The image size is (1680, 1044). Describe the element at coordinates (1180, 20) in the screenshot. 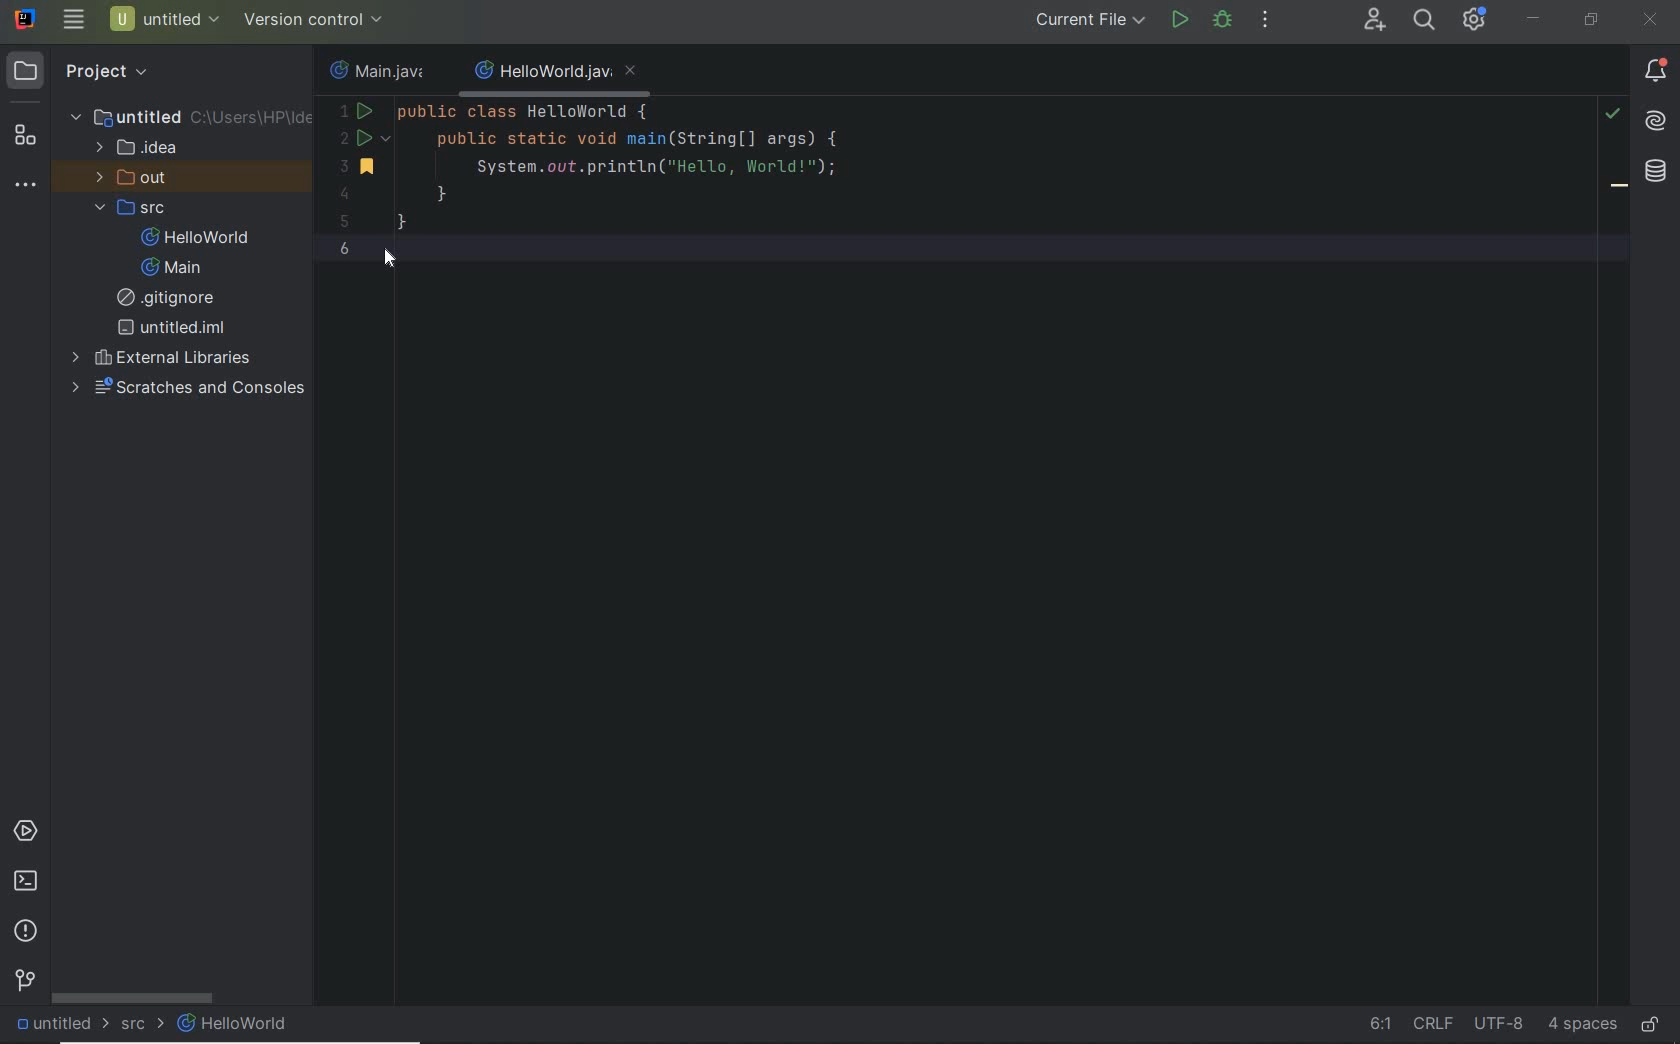

I see `run` at that location.